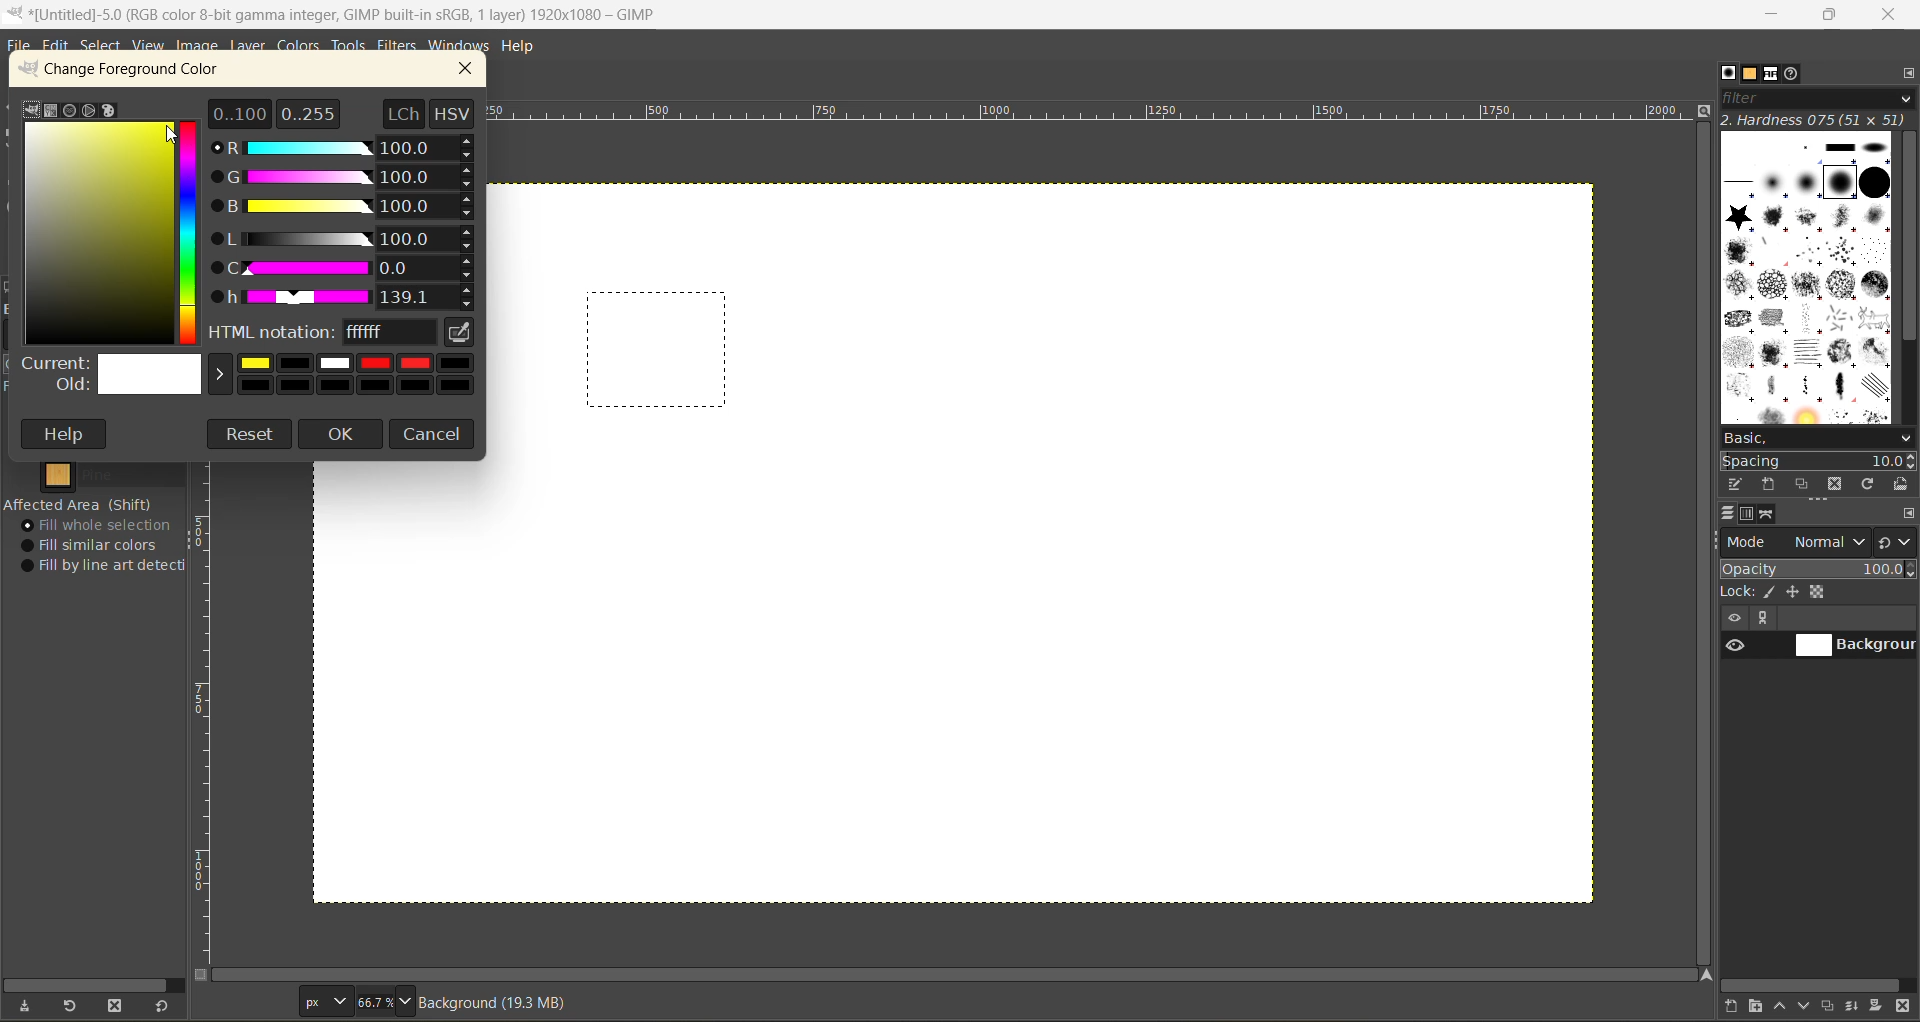  What do you see at coordinates (1808, 1007) in the screenshot?
I see `lower this layer` at bounding box center [1808, 1007].